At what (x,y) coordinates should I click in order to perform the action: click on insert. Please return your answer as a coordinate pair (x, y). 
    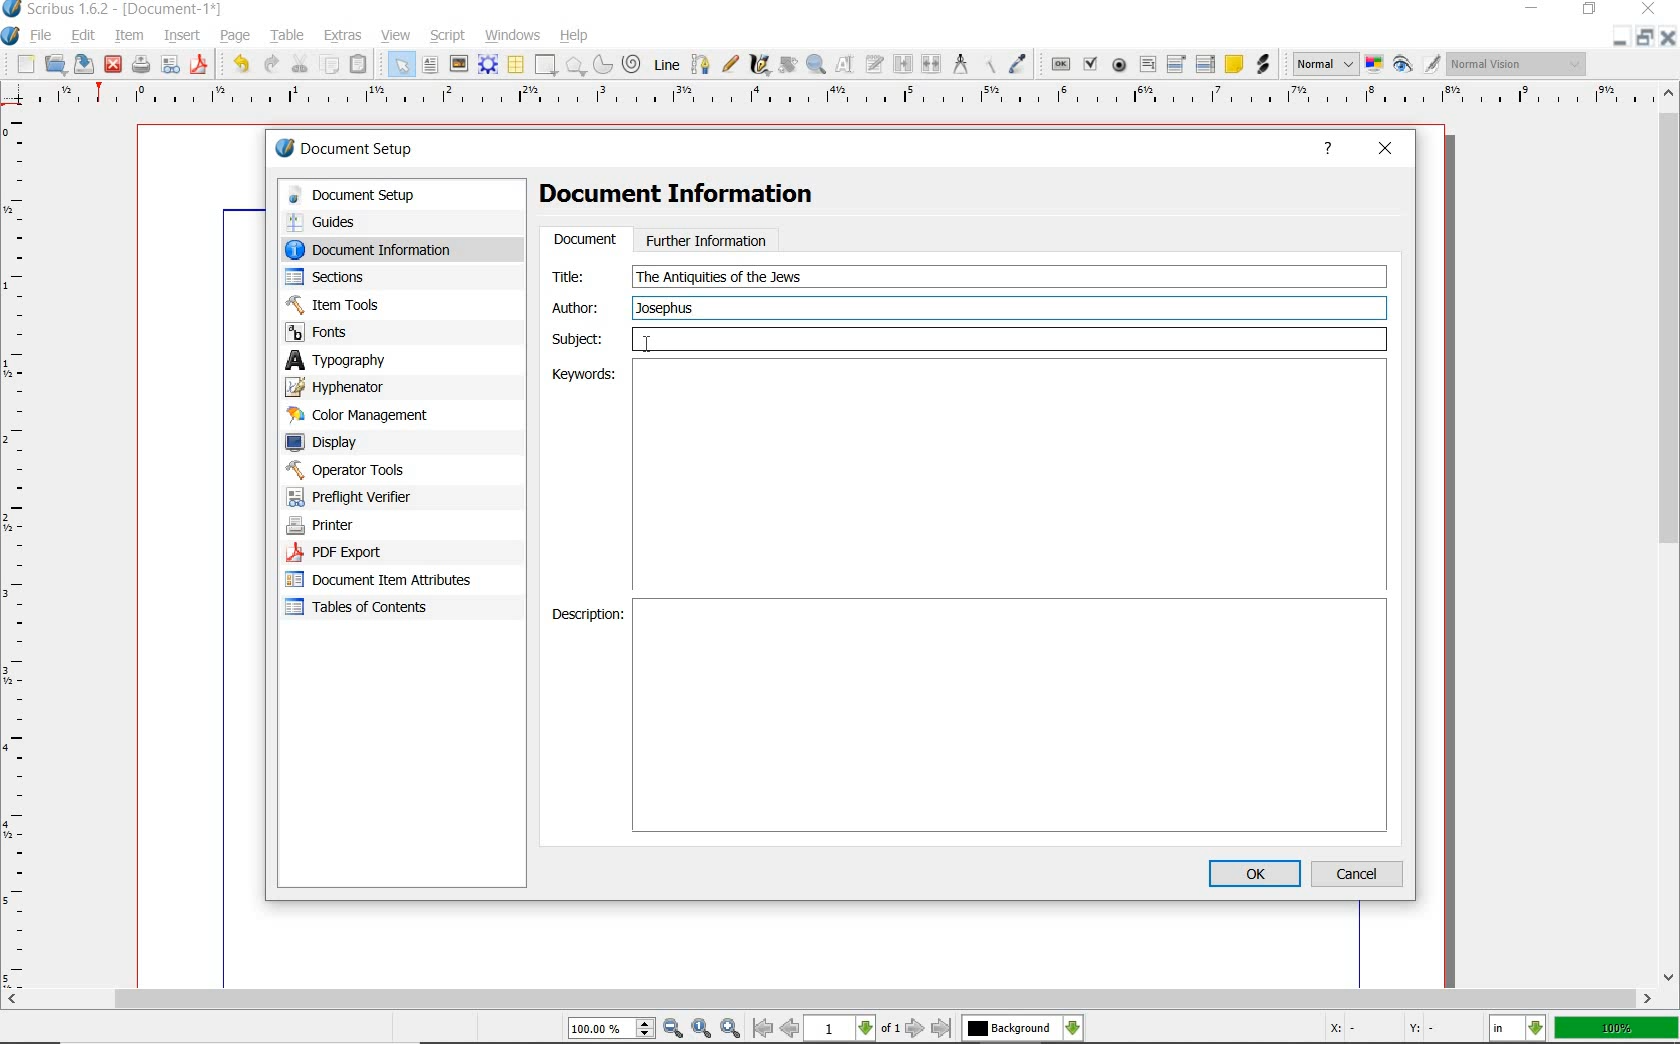
    Looking at the image, I should click on (182, 35).